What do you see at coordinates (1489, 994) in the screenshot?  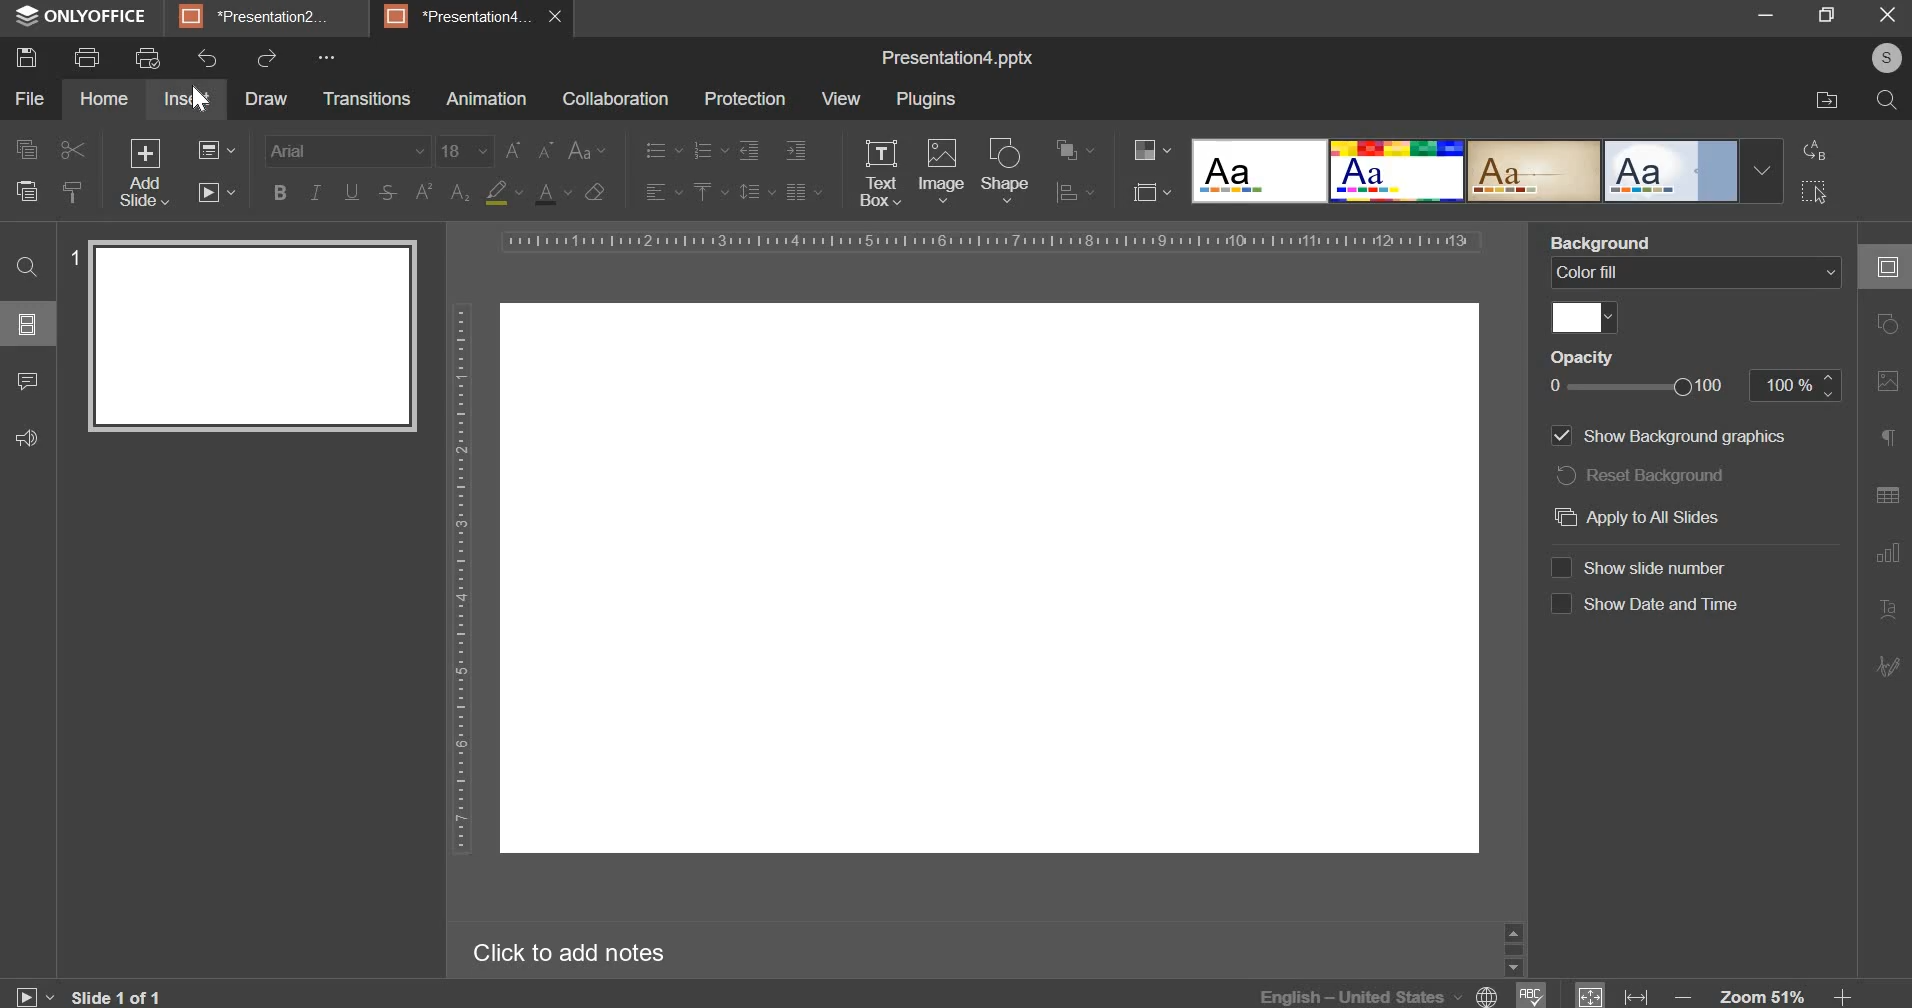 I see `set document language` at bounding box center [1489, 994].